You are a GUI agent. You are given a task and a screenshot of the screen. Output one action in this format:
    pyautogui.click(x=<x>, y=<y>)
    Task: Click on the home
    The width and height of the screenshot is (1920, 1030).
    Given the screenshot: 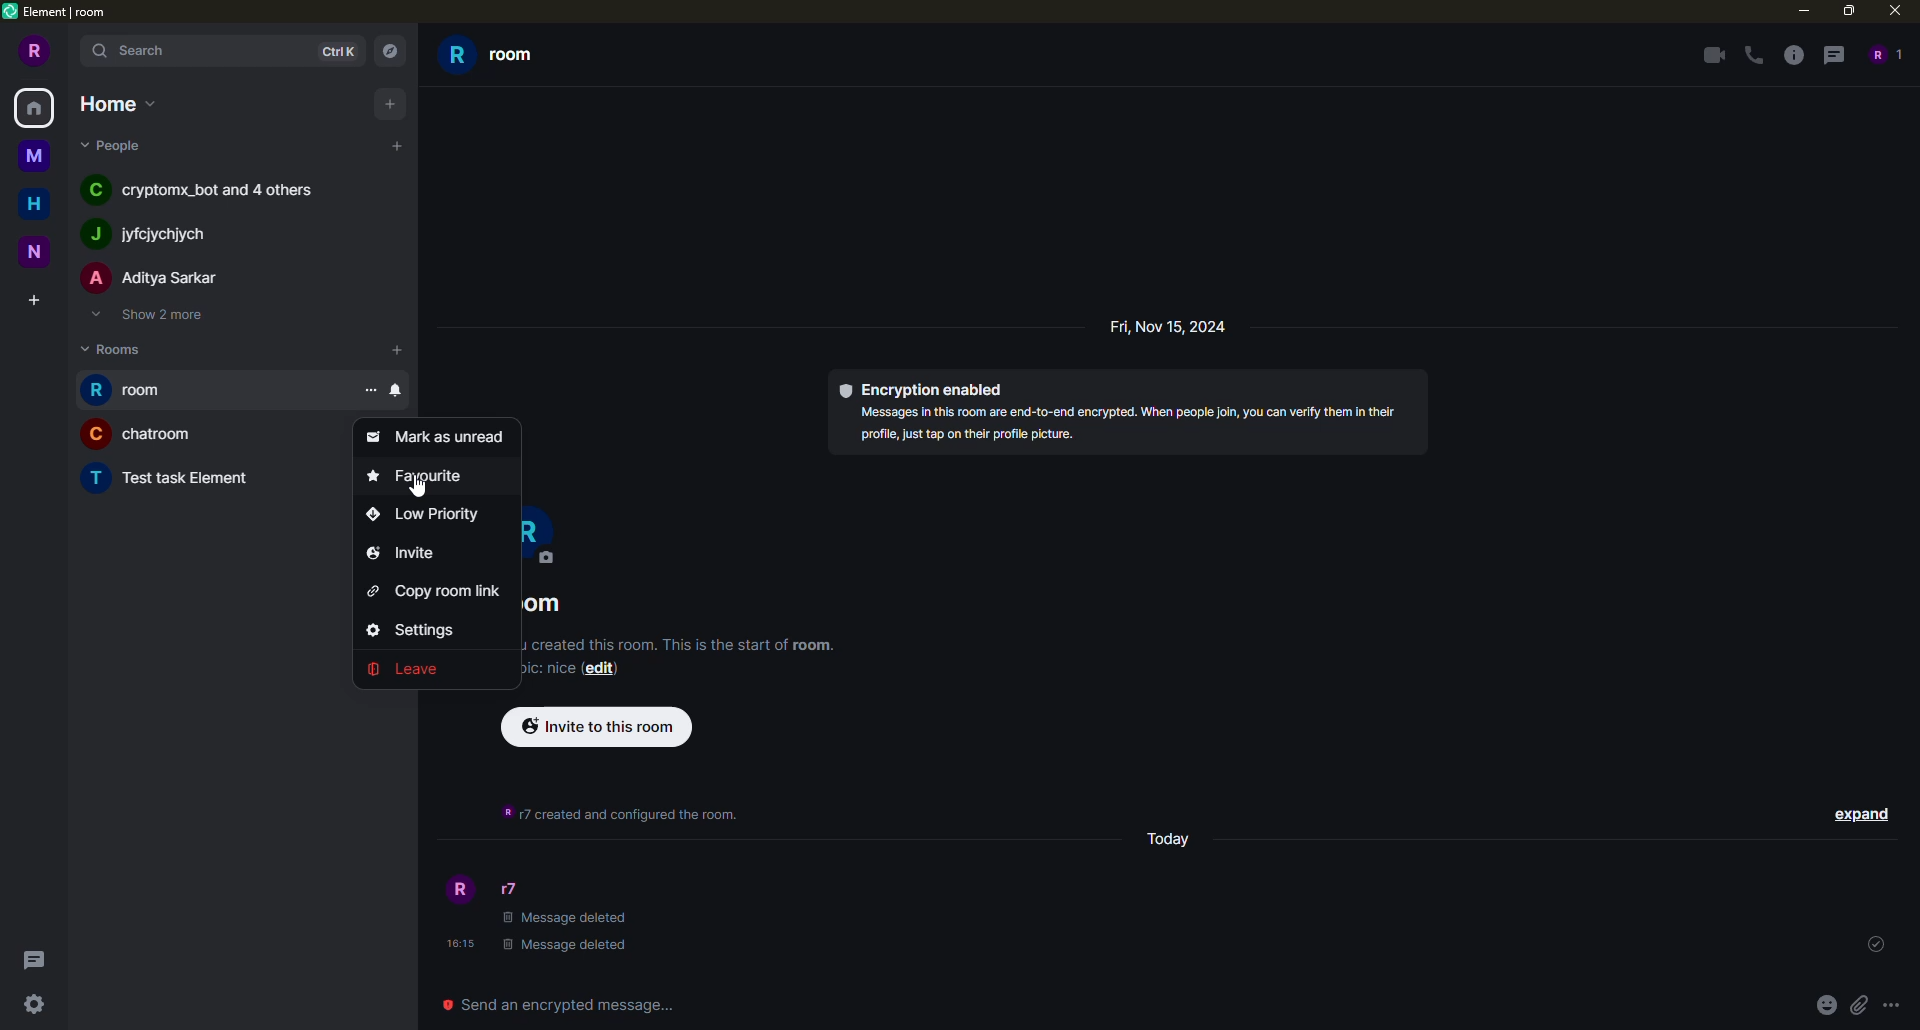 What is the action you would take?
    pyautogui.click(x=115, y=103)
    